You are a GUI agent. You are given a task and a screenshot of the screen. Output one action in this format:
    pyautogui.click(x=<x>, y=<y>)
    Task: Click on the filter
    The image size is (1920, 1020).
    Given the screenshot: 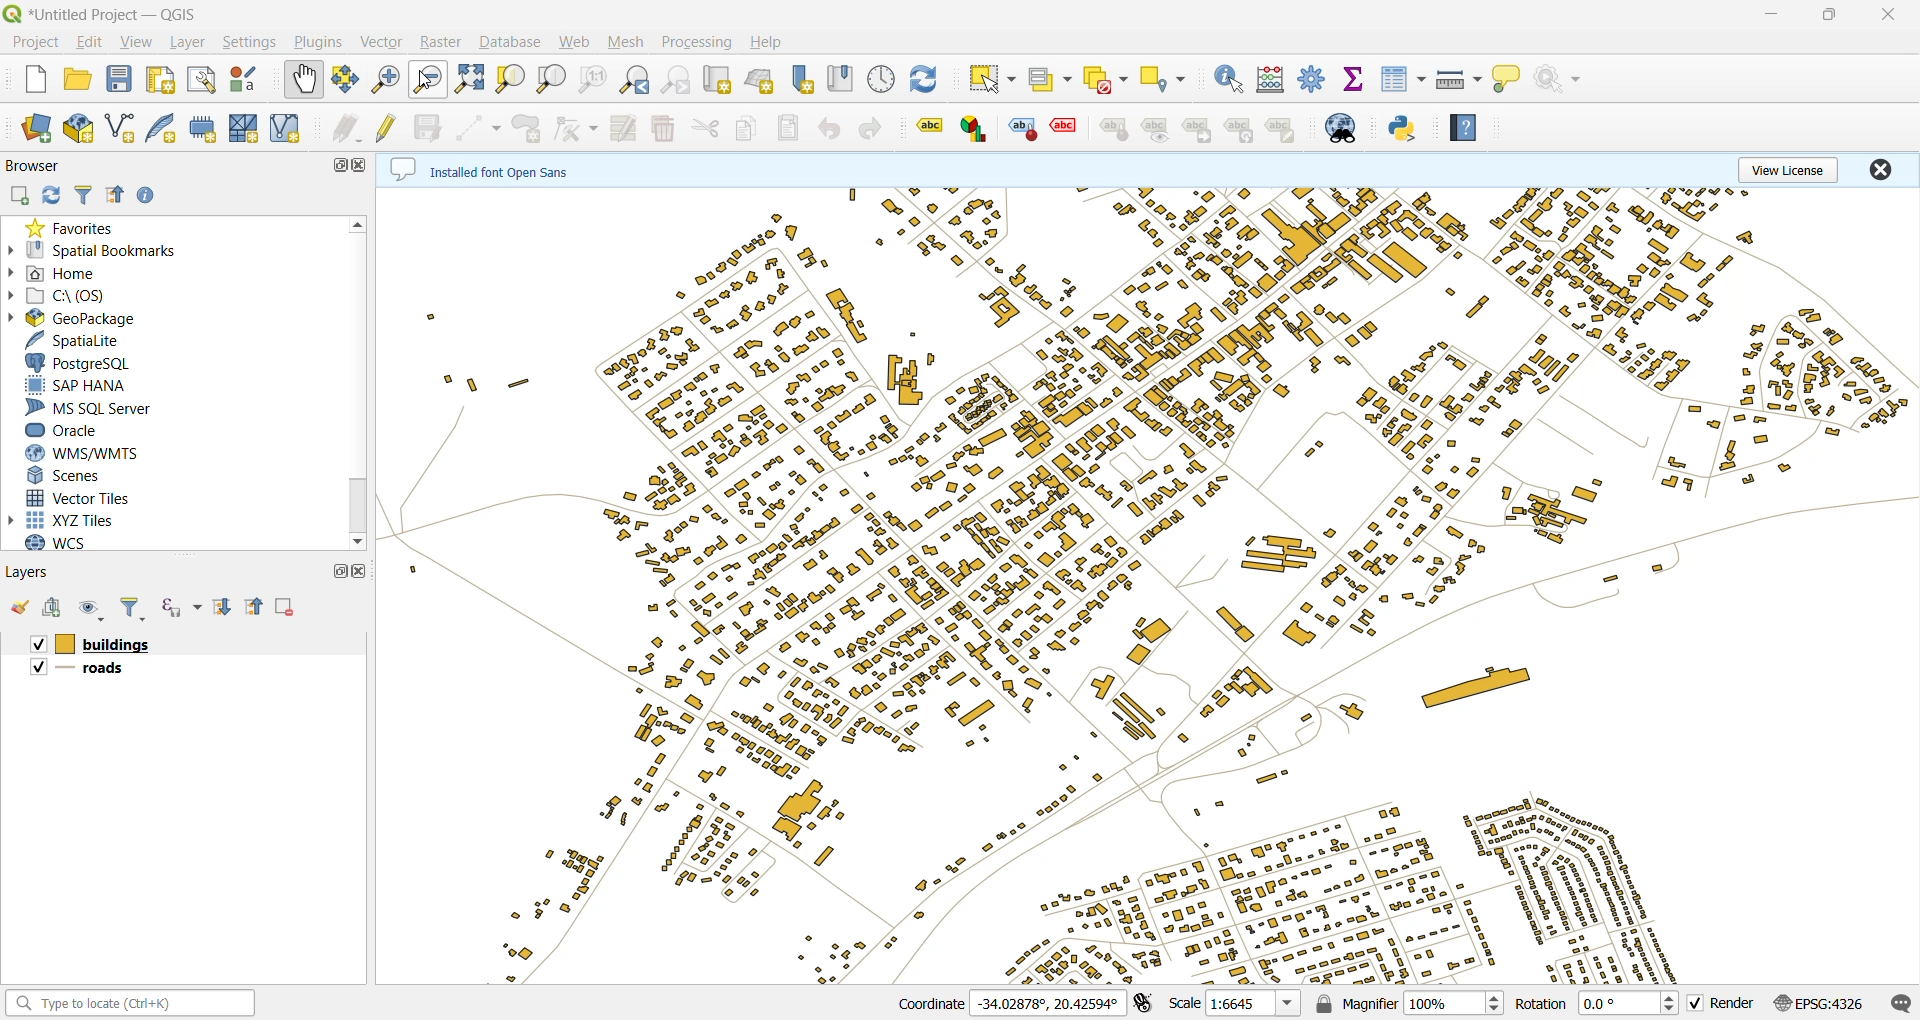 What is the action you would take?
    pyautogui.click(x=133, y=607)
    